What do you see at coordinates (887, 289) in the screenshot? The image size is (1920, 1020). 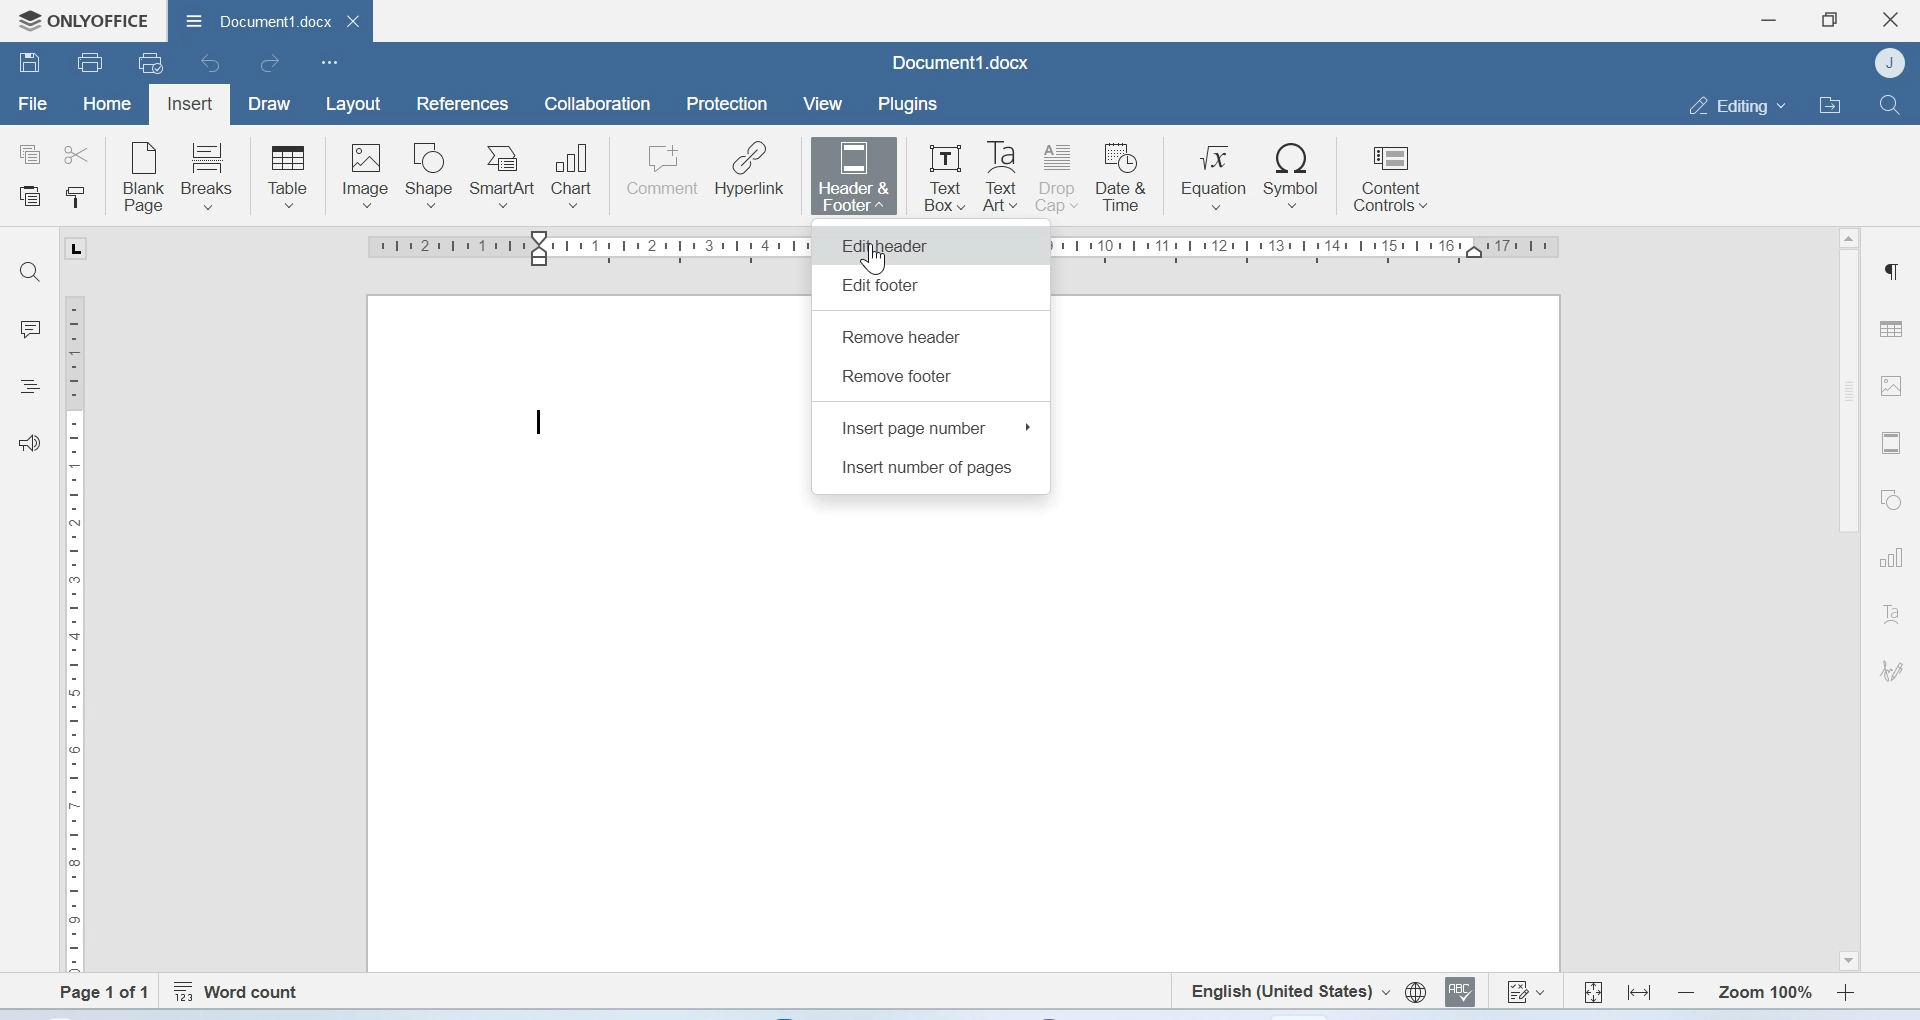 I see `Edit footer` at bounding box center [887, 289].